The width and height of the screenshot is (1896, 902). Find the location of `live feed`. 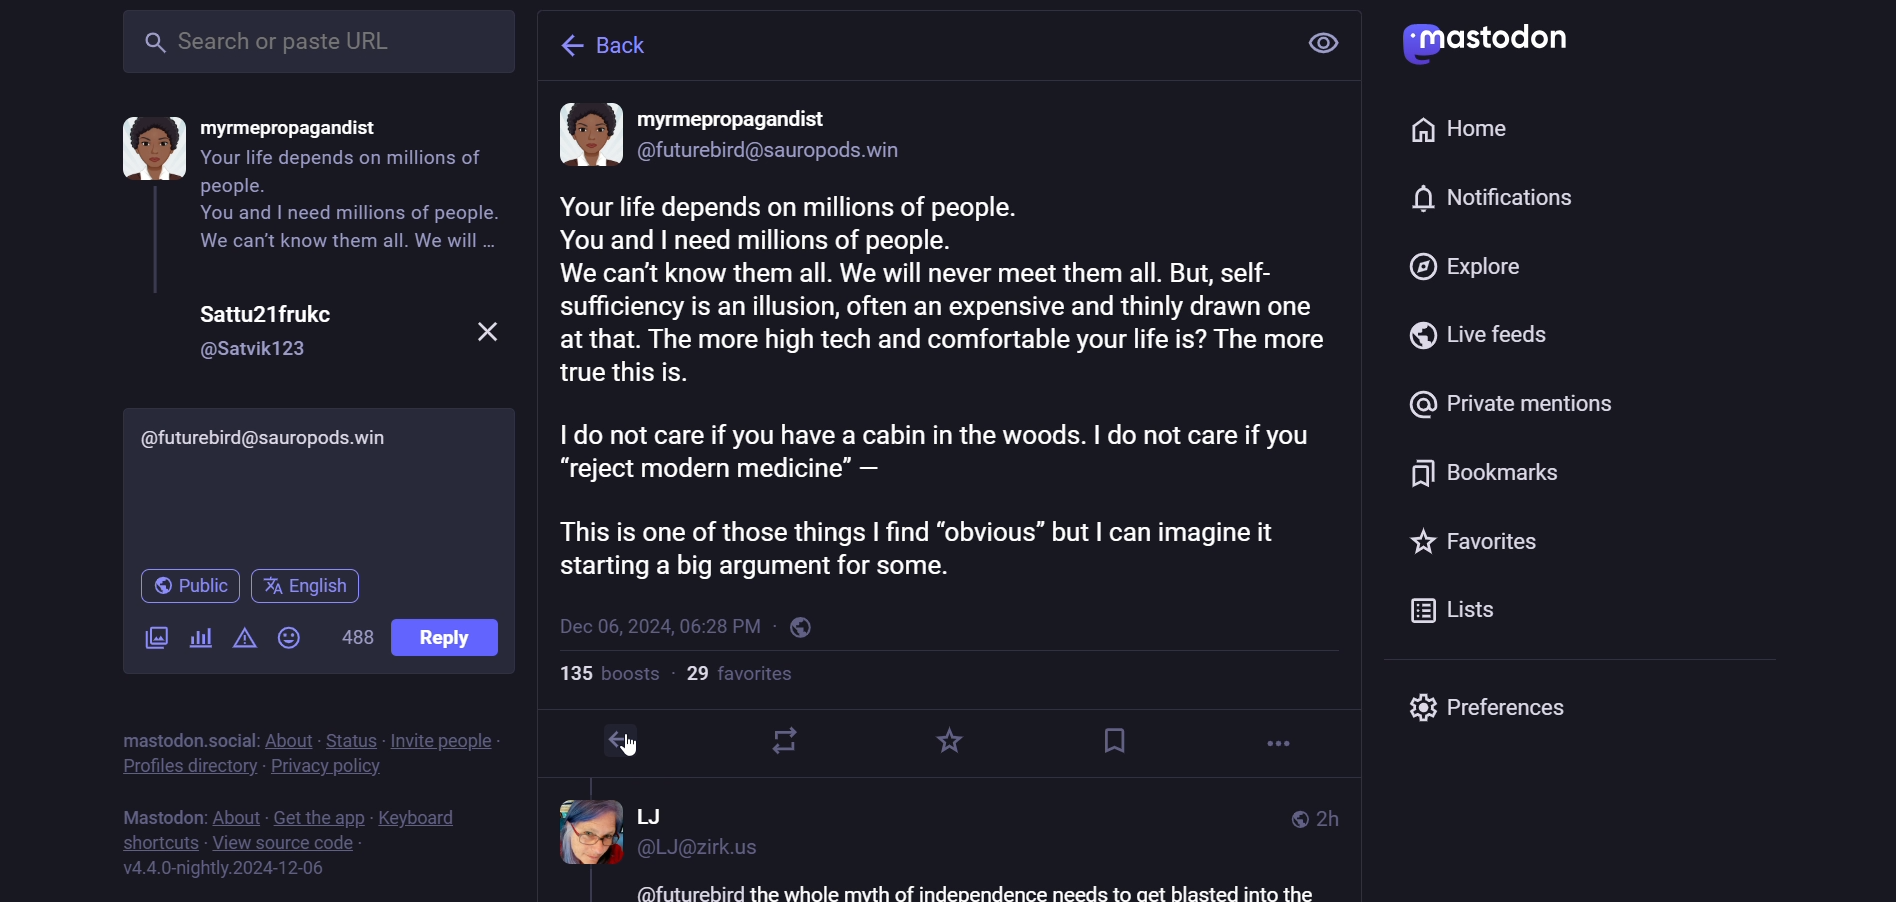

live feed is located at coordinates (1480, 334).